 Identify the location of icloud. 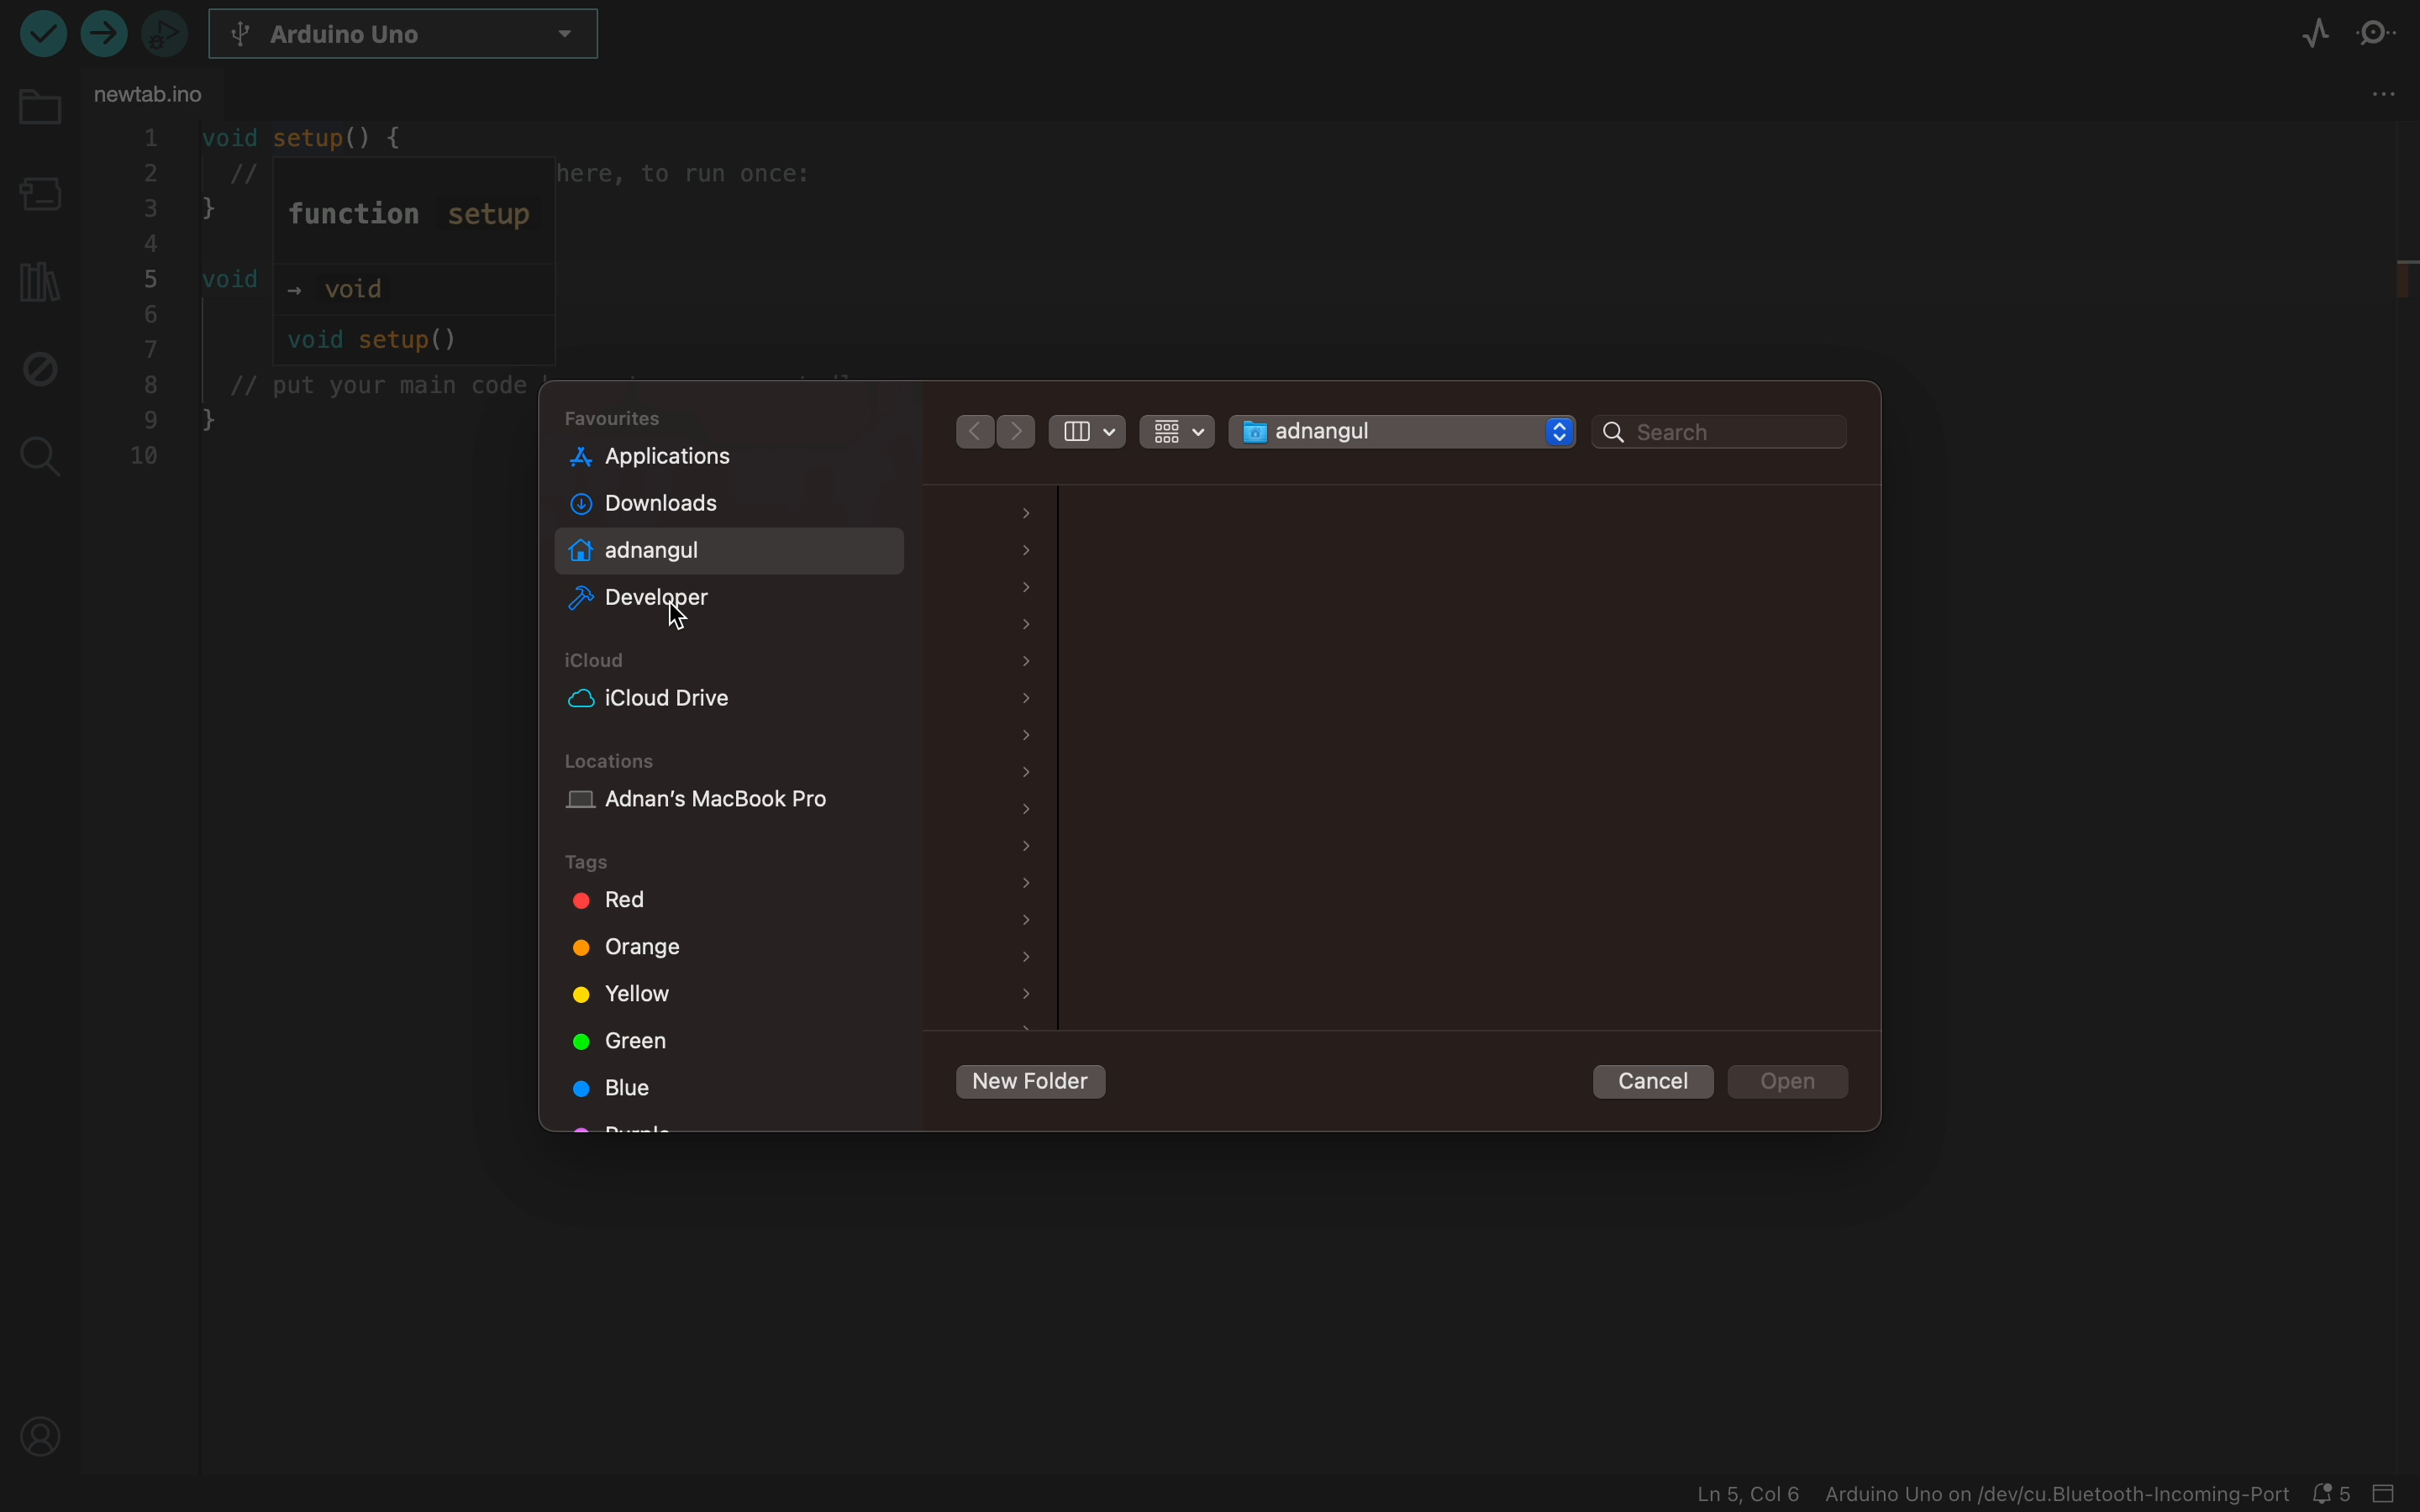
(604, 661).